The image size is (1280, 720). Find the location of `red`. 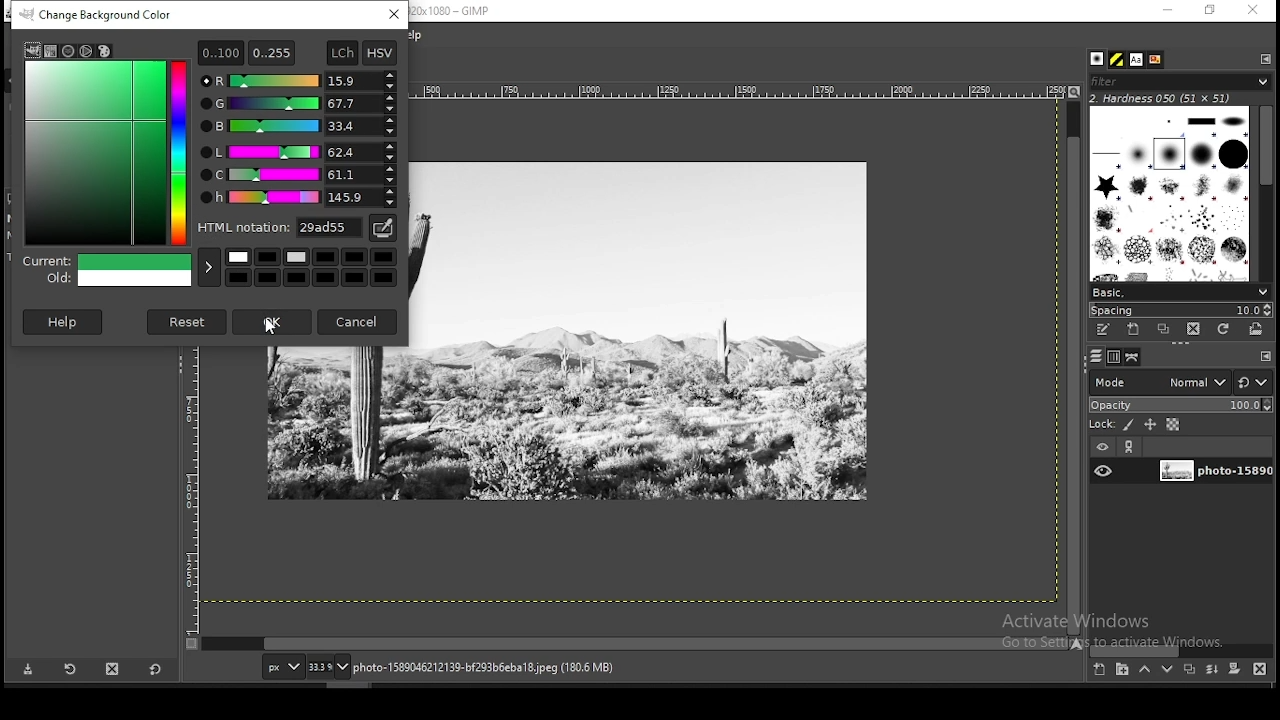

red is located at coordinates (298, 81).